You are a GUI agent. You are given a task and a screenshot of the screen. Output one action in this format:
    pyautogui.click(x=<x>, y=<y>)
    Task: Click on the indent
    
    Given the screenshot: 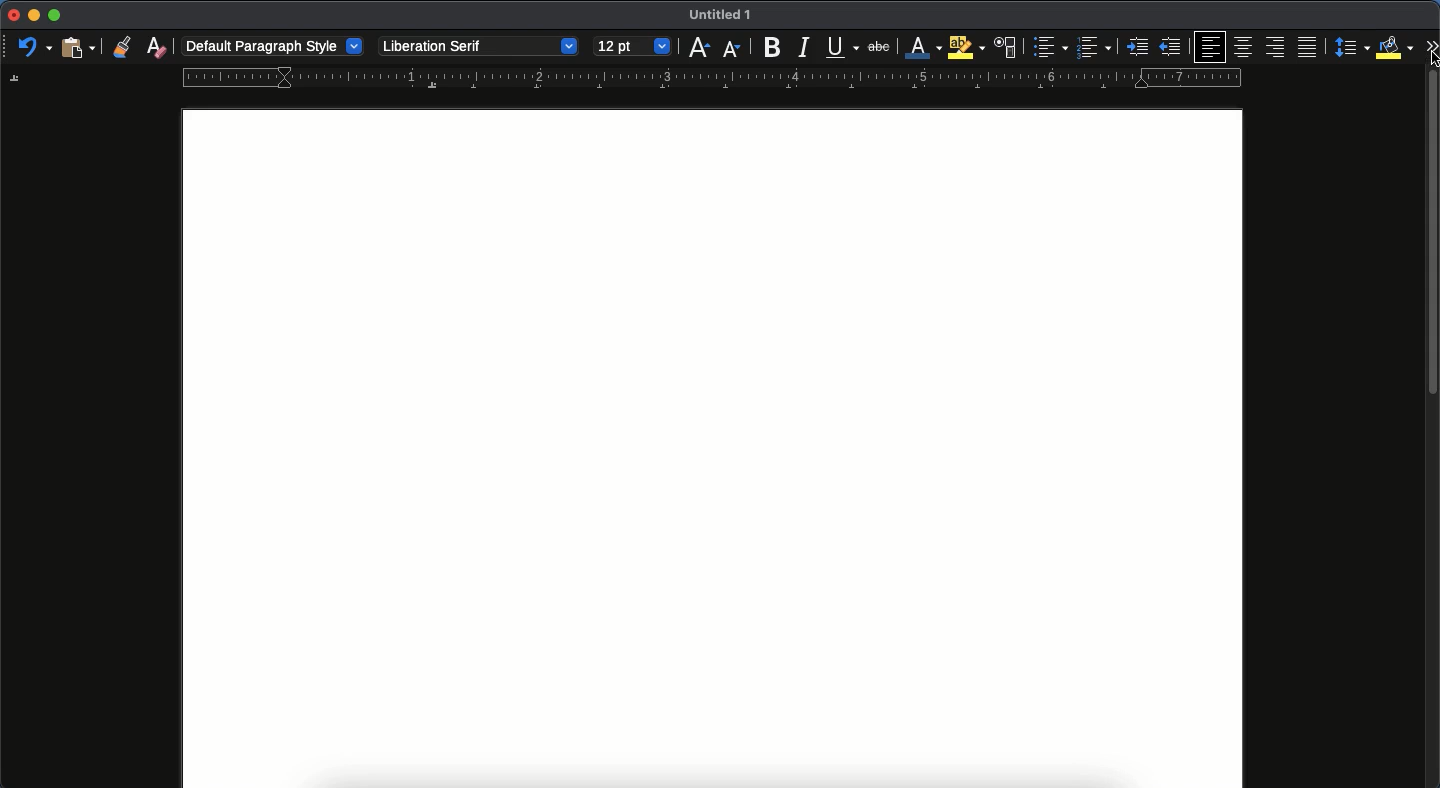 What is the action you would take?
    pyautogui.click(x=1139, y=47)
    